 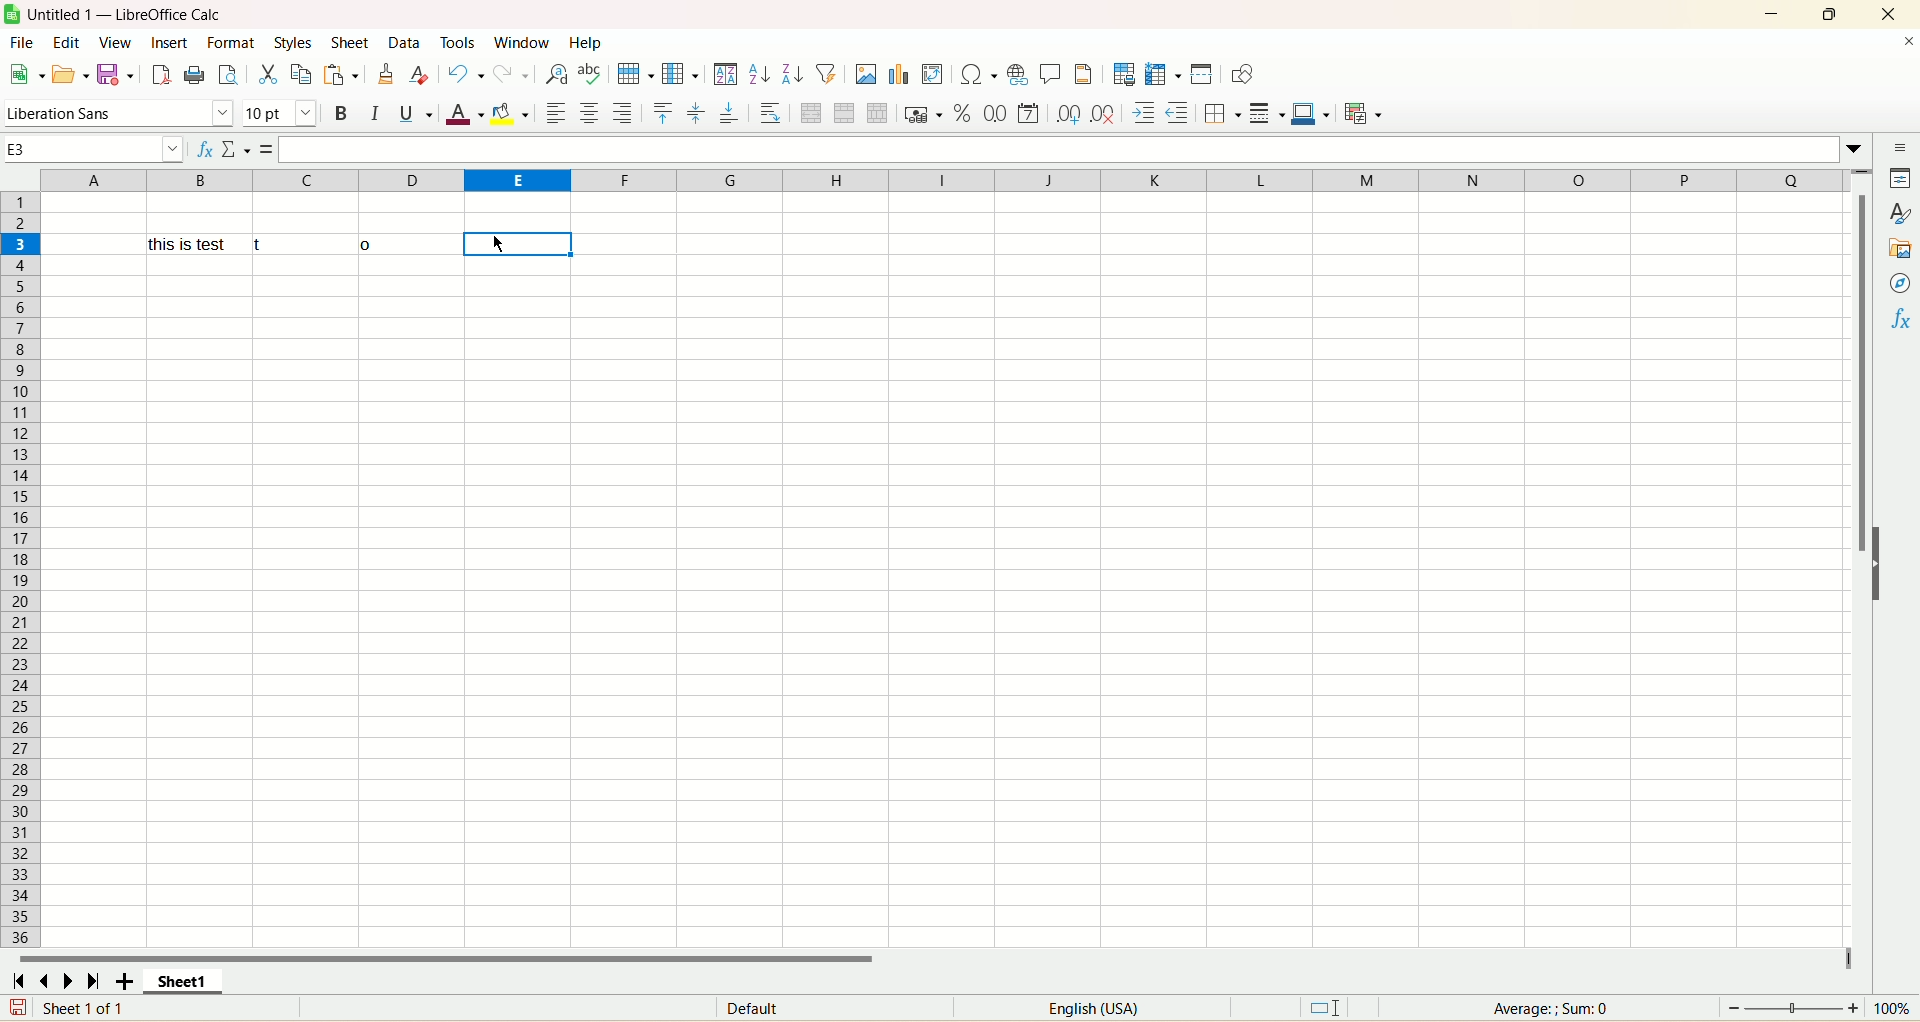 What do you see at coordinates (68, 976) in the screenshot?
I see `scroll to next sheet` at bounding box center [68, 976].